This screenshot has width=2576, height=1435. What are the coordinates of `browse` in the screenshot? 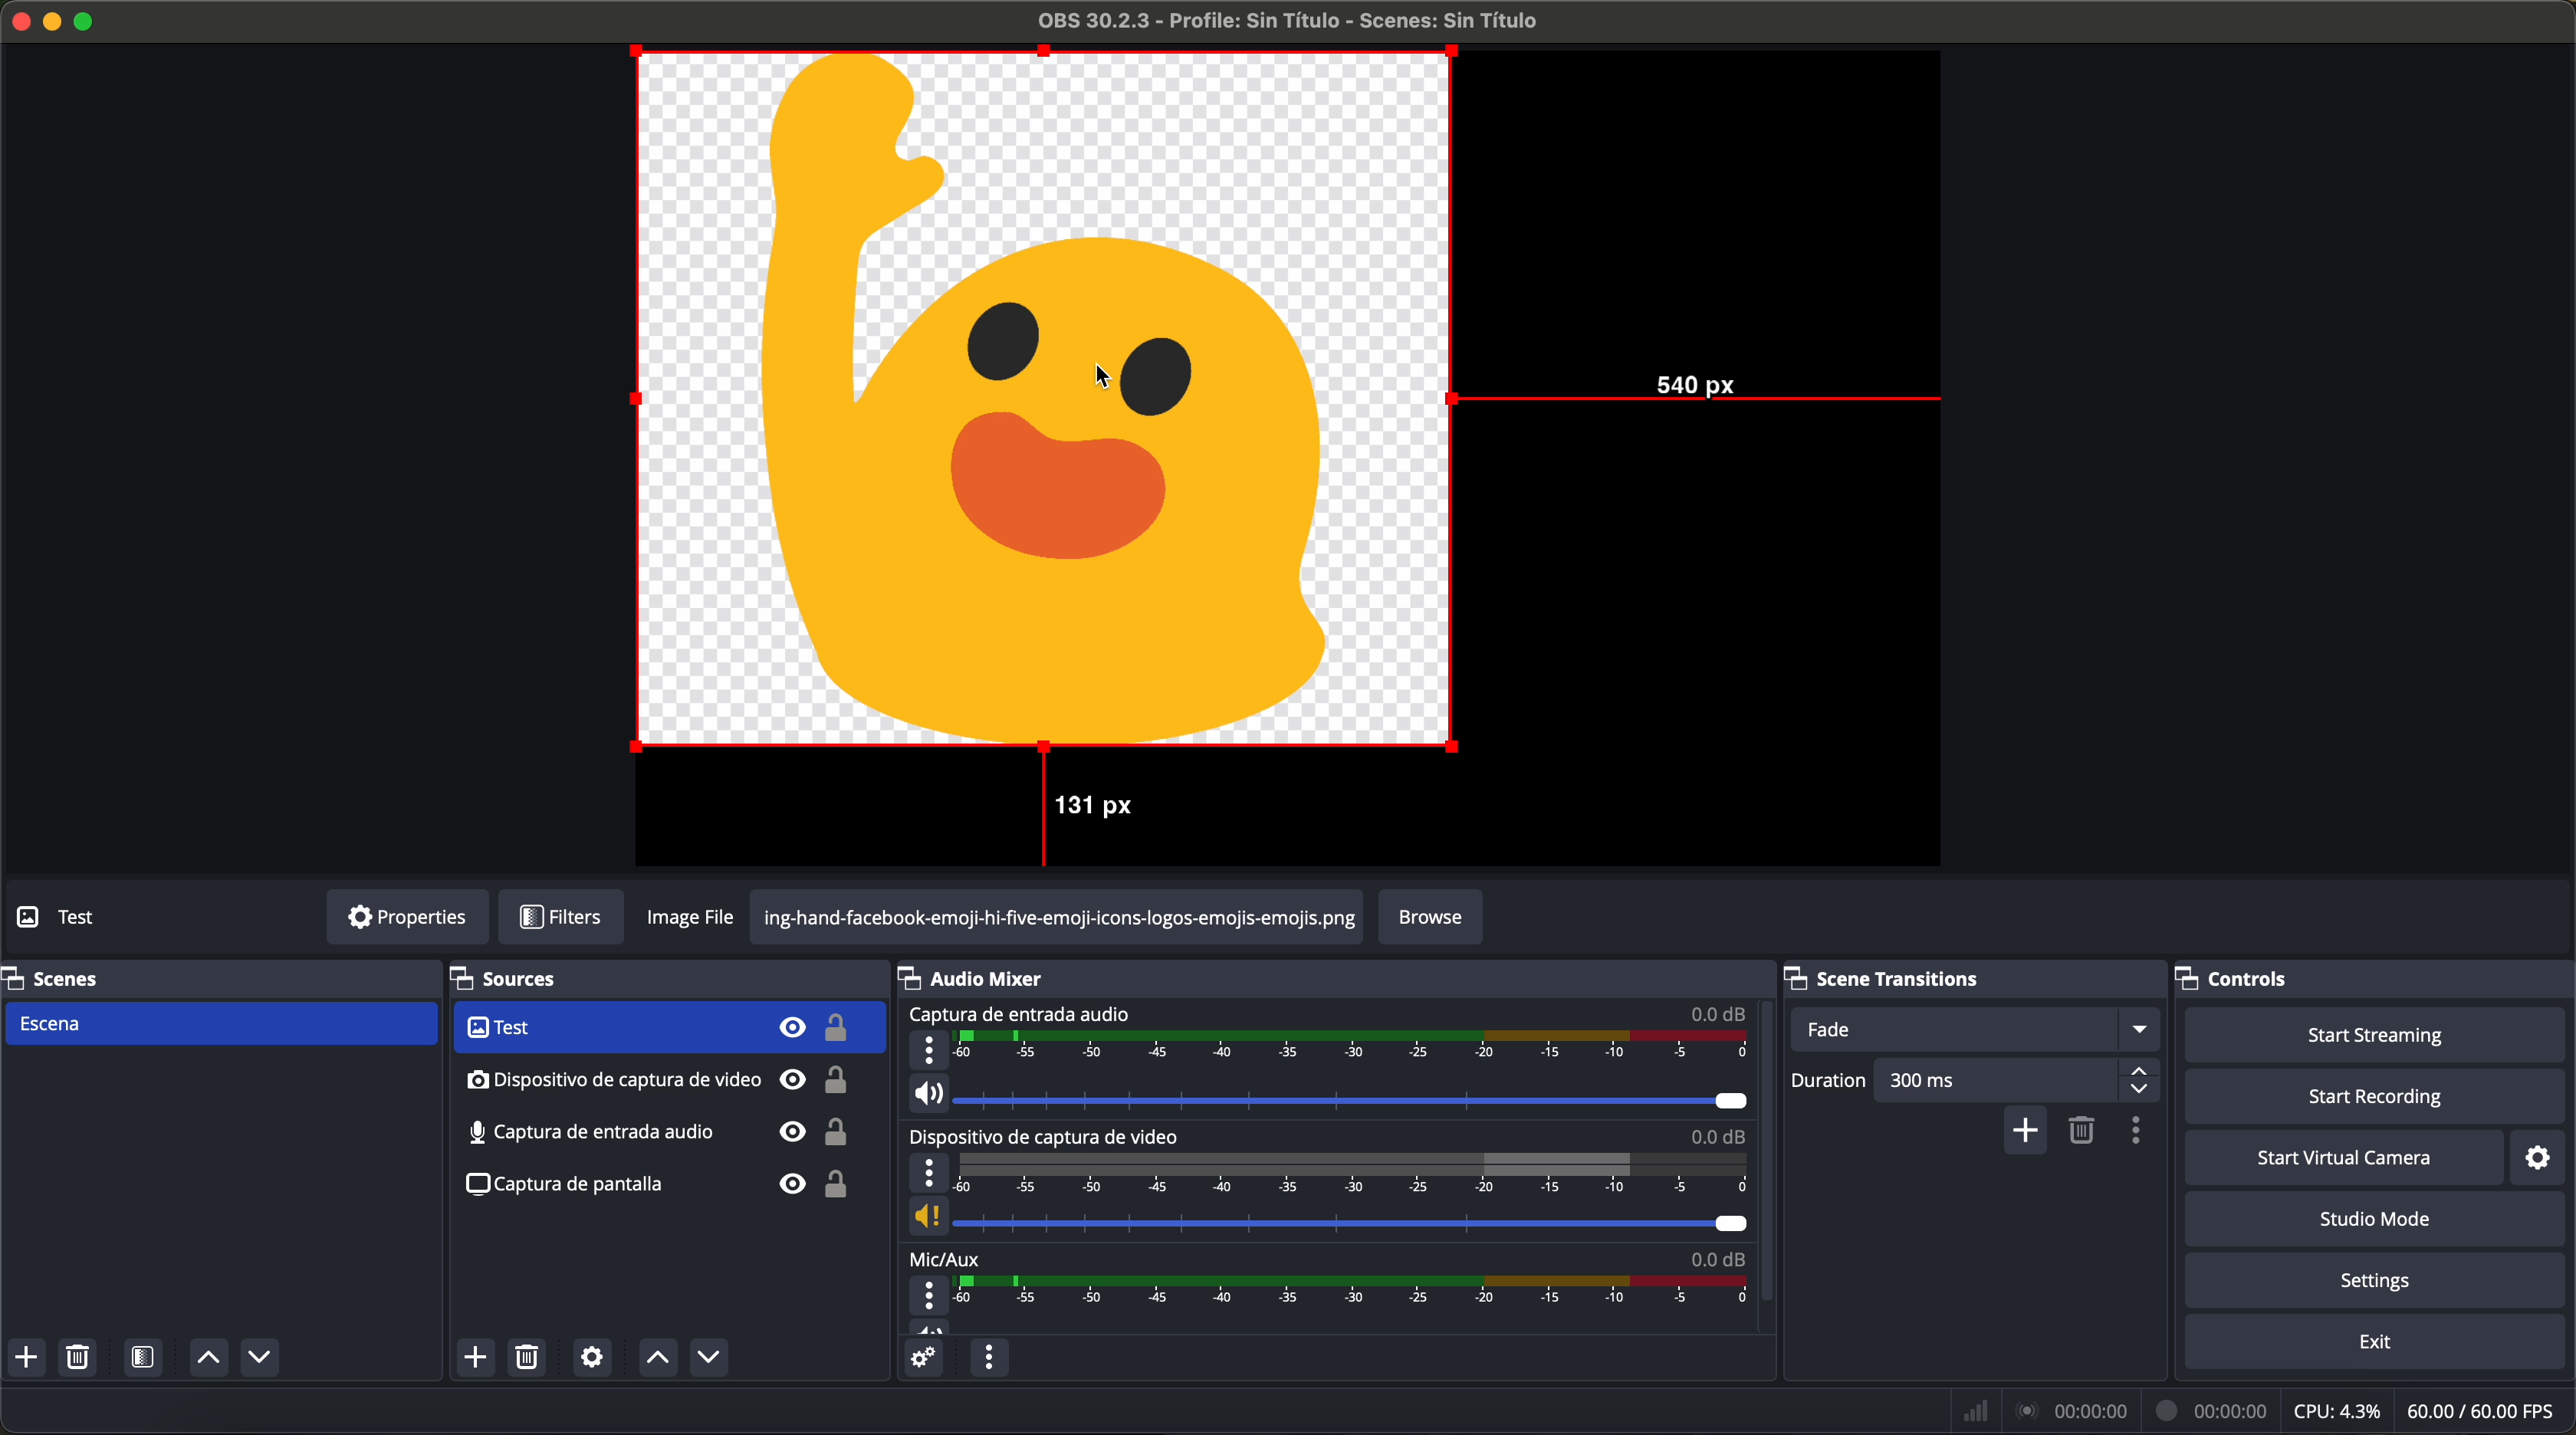 It's located at (1431, 918).